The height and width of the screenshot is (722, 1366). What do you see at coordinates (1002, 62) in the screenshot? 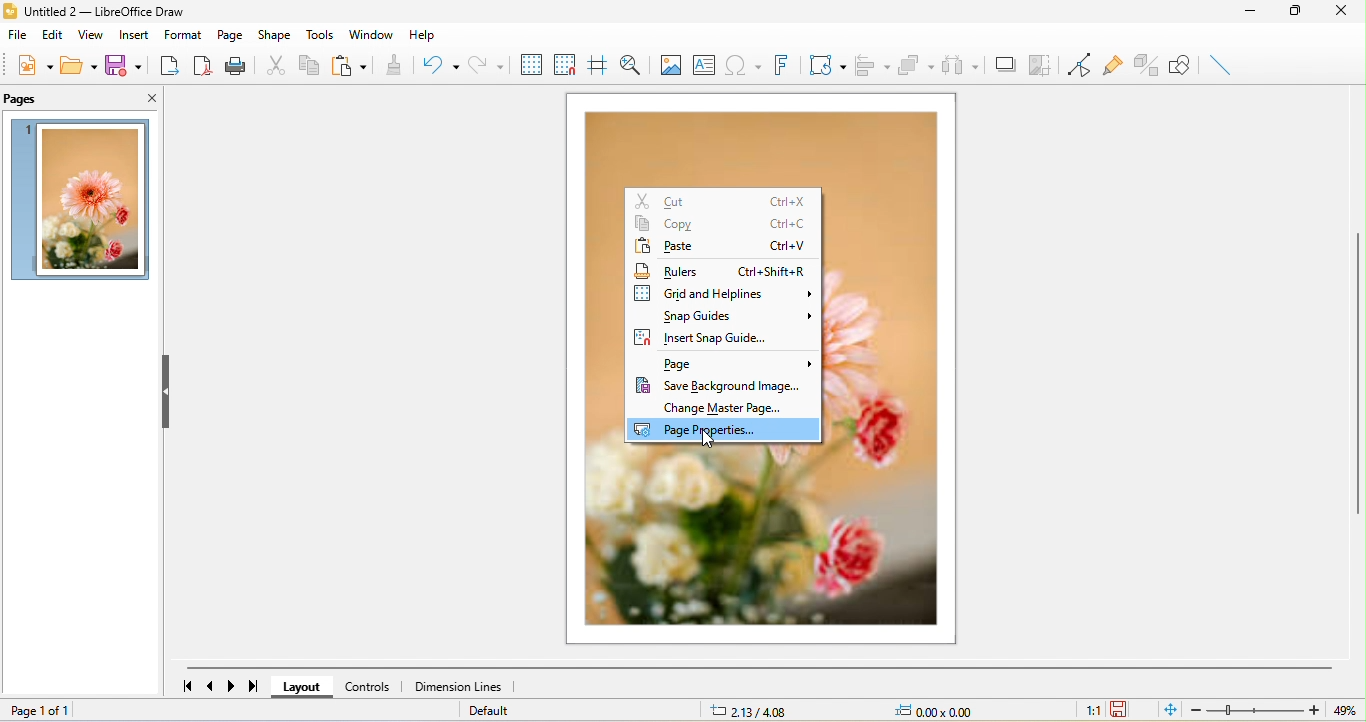
I see `shadow` at bounding box center [1002, 62].